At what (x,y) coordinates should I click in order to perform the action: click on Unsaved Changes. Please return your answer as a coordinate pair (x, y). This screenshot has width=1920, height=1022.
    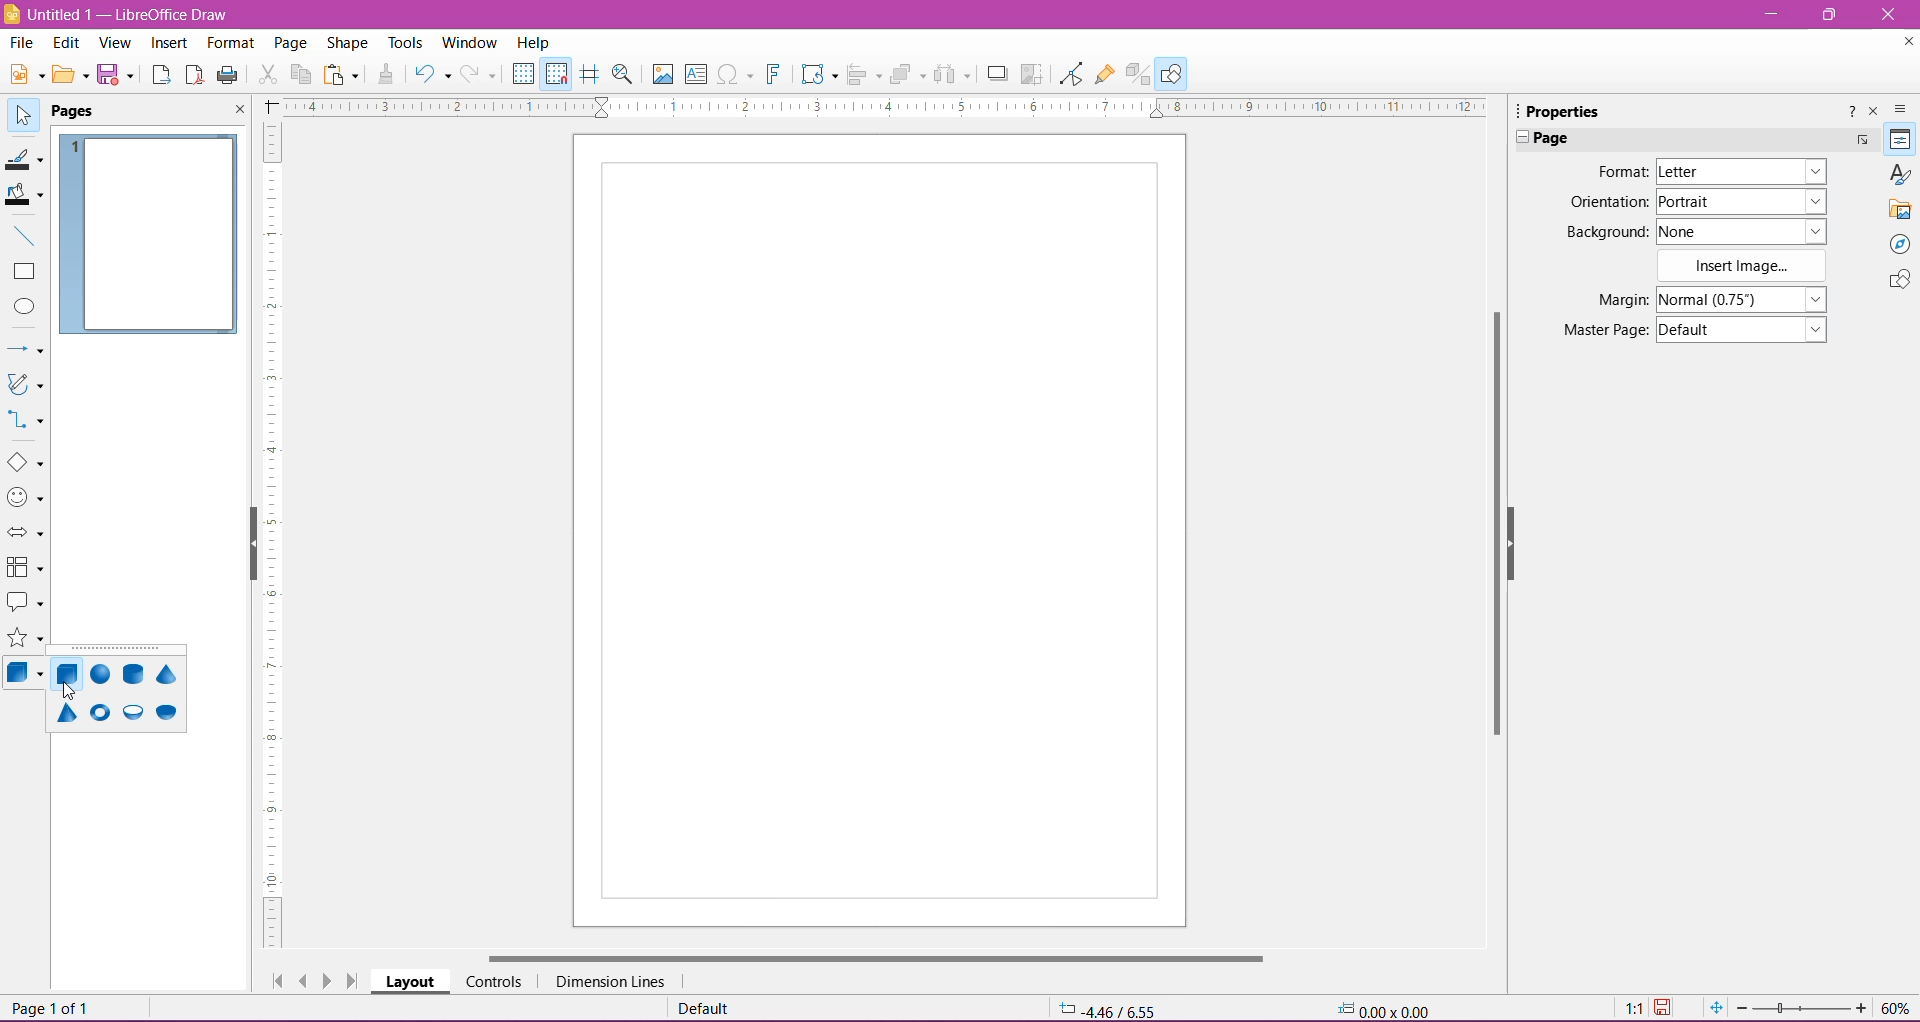
    Looking at the image, I should click on (1665, 1009).